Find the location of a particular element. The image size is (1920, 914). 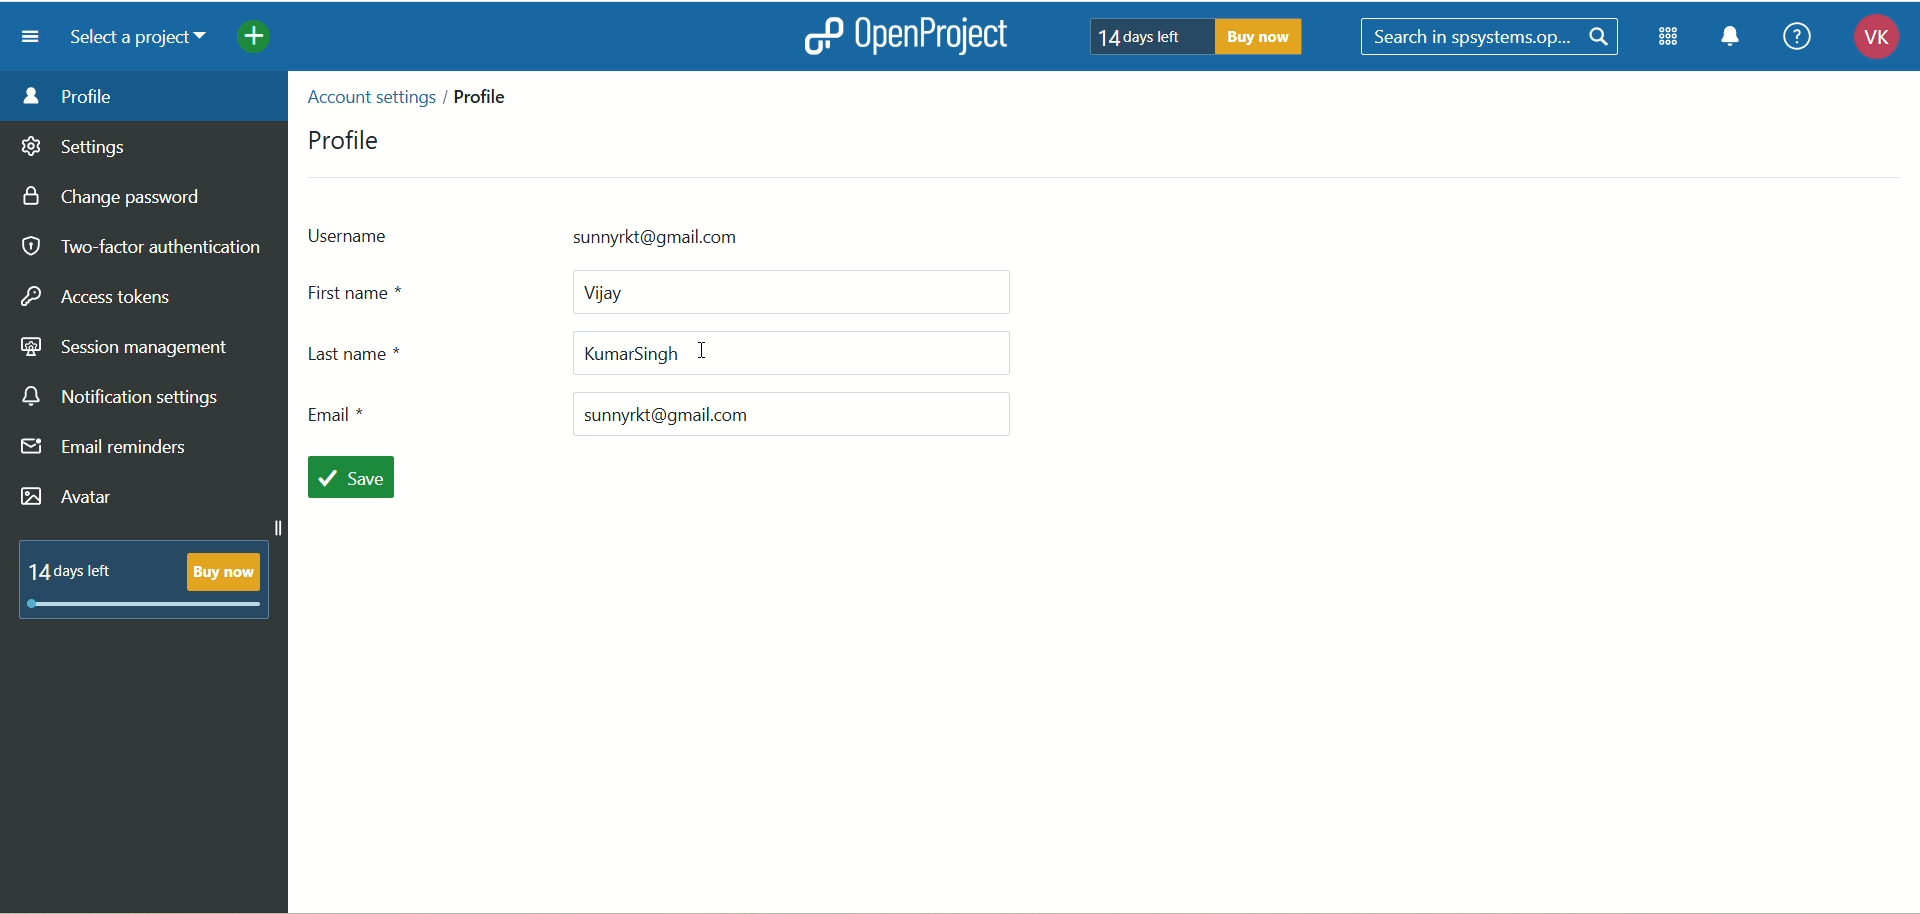

cursor is located at coordinates (704, 352).